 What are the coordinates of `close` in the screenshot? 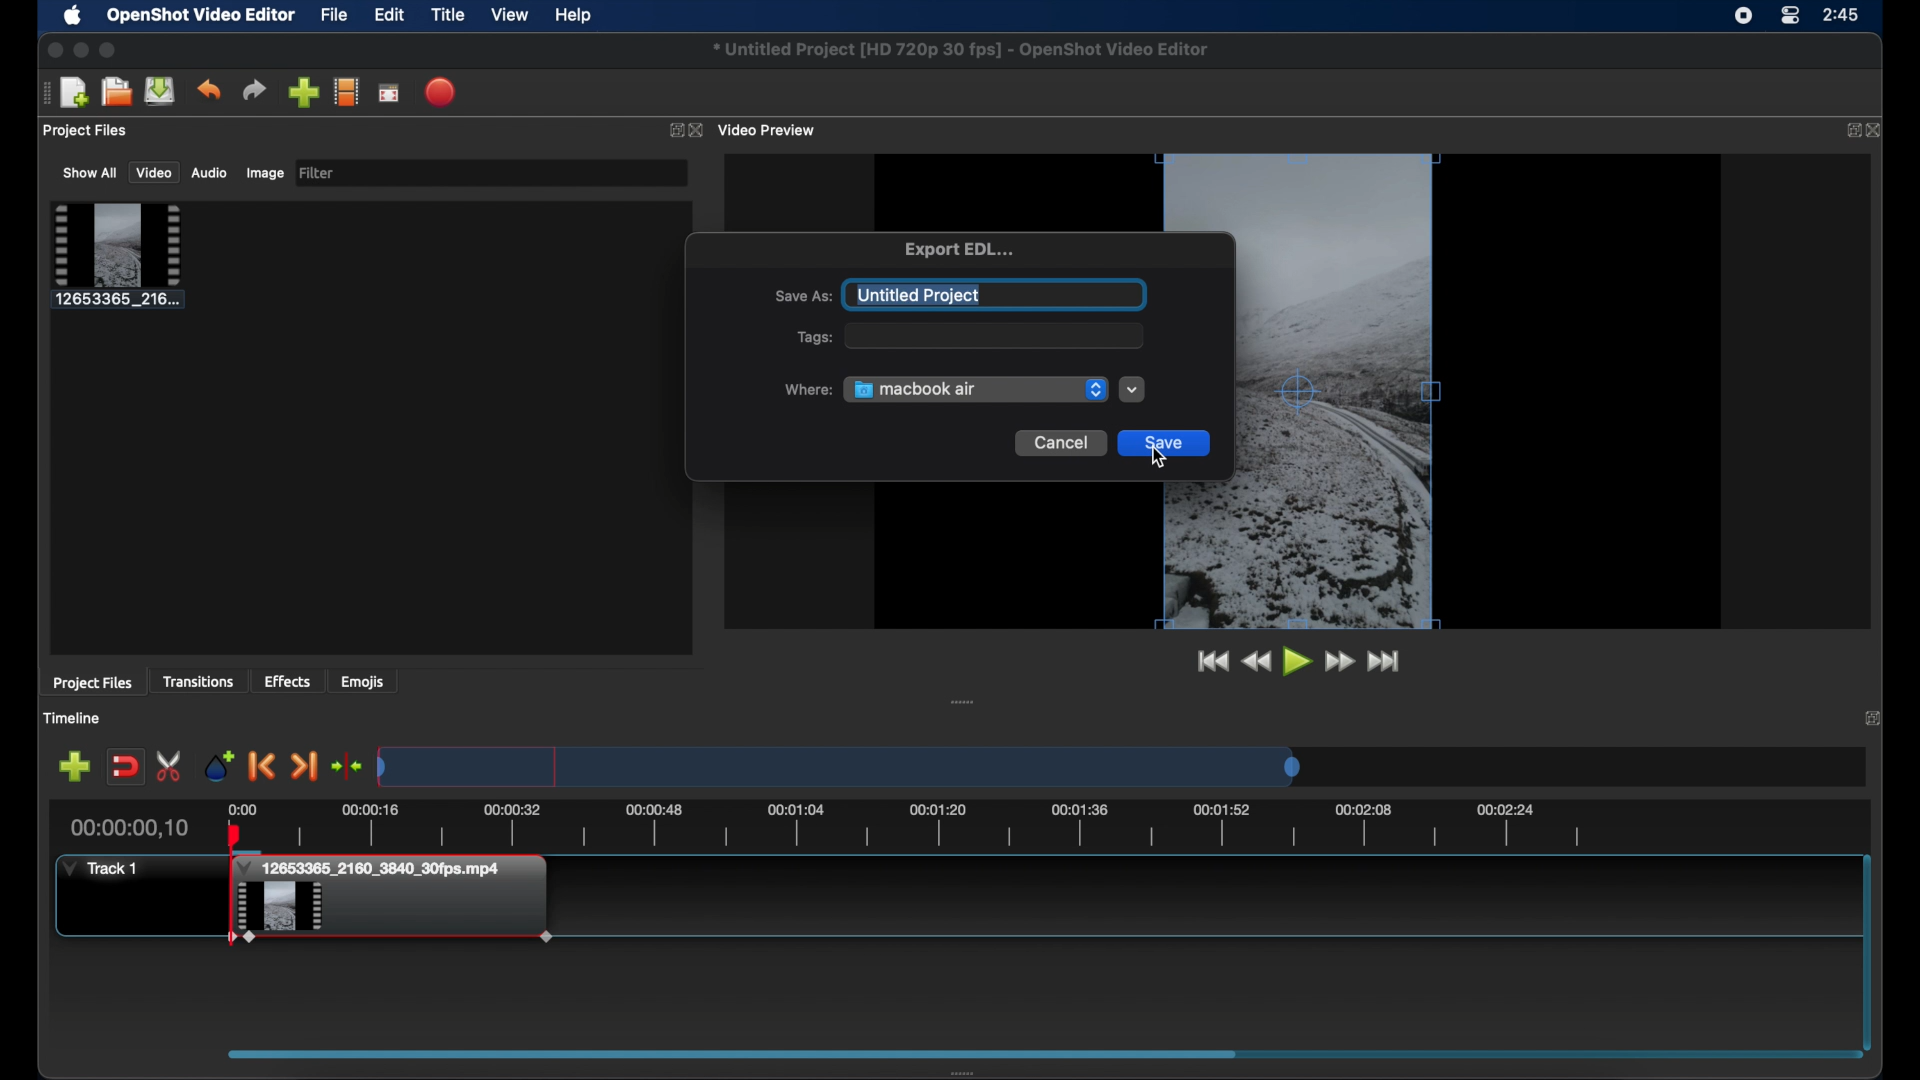 It's located at (1876, 130).